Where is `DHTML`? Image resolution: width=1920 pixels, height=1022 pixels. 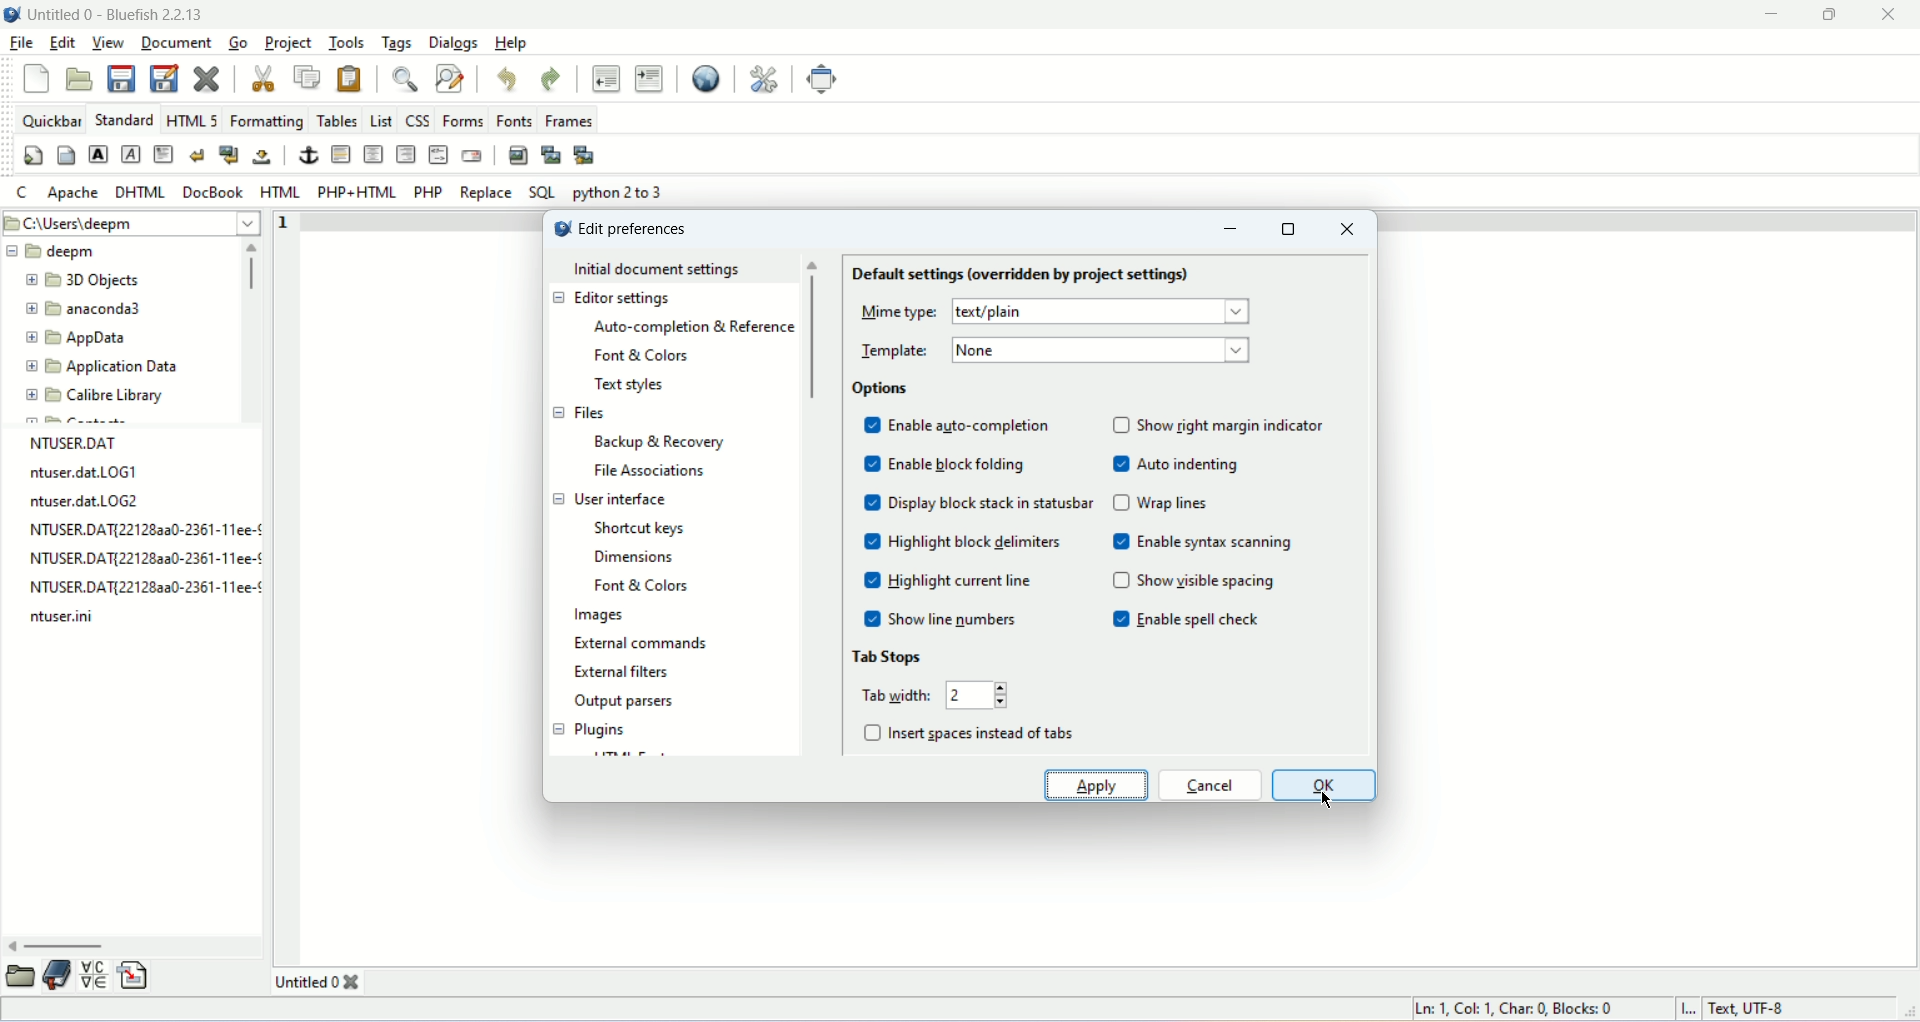 DHTML is located at coordinates (137, 188).